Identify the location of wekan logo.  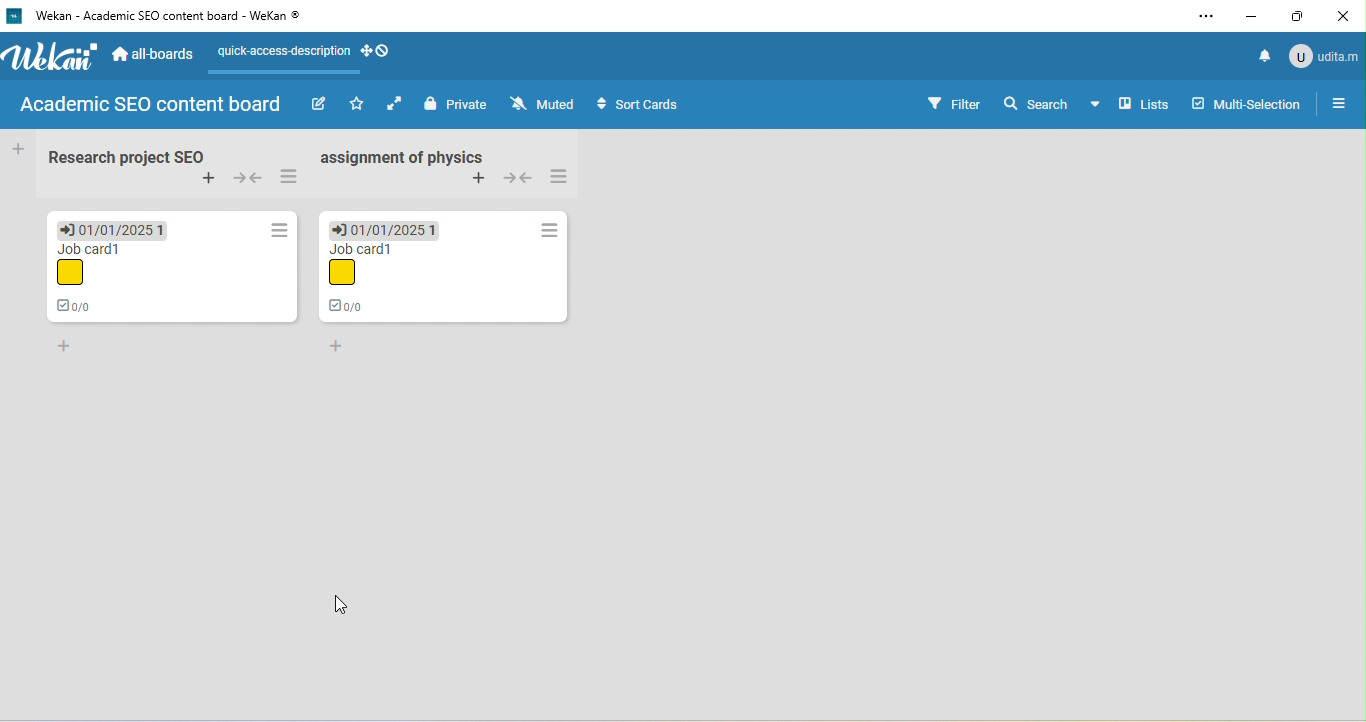
(15, 15).